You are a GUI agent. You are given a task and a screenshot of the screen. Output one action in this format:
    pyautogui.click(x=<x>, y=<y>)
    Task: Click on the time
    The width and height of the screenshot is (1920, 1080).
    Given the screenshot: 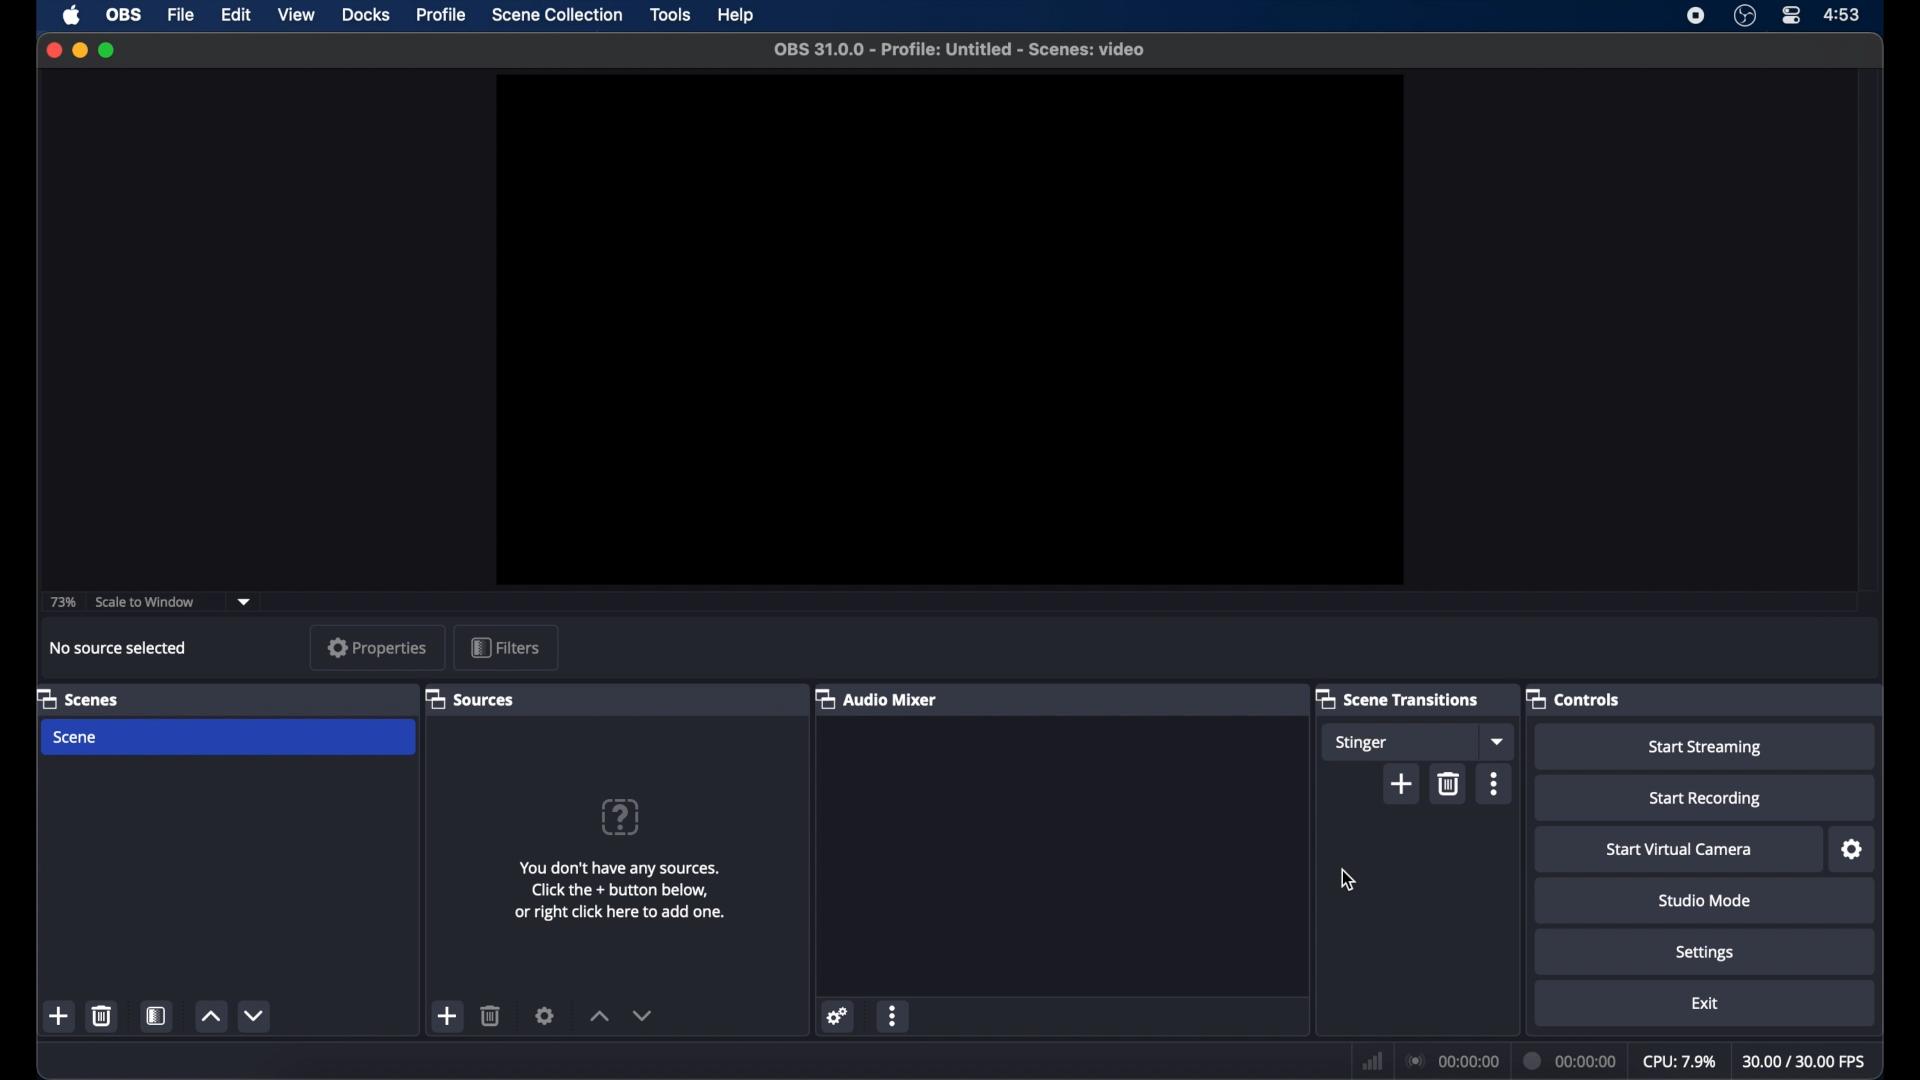 What is the action you would take?
    pyautogui.click(x=1843, y=13)
    